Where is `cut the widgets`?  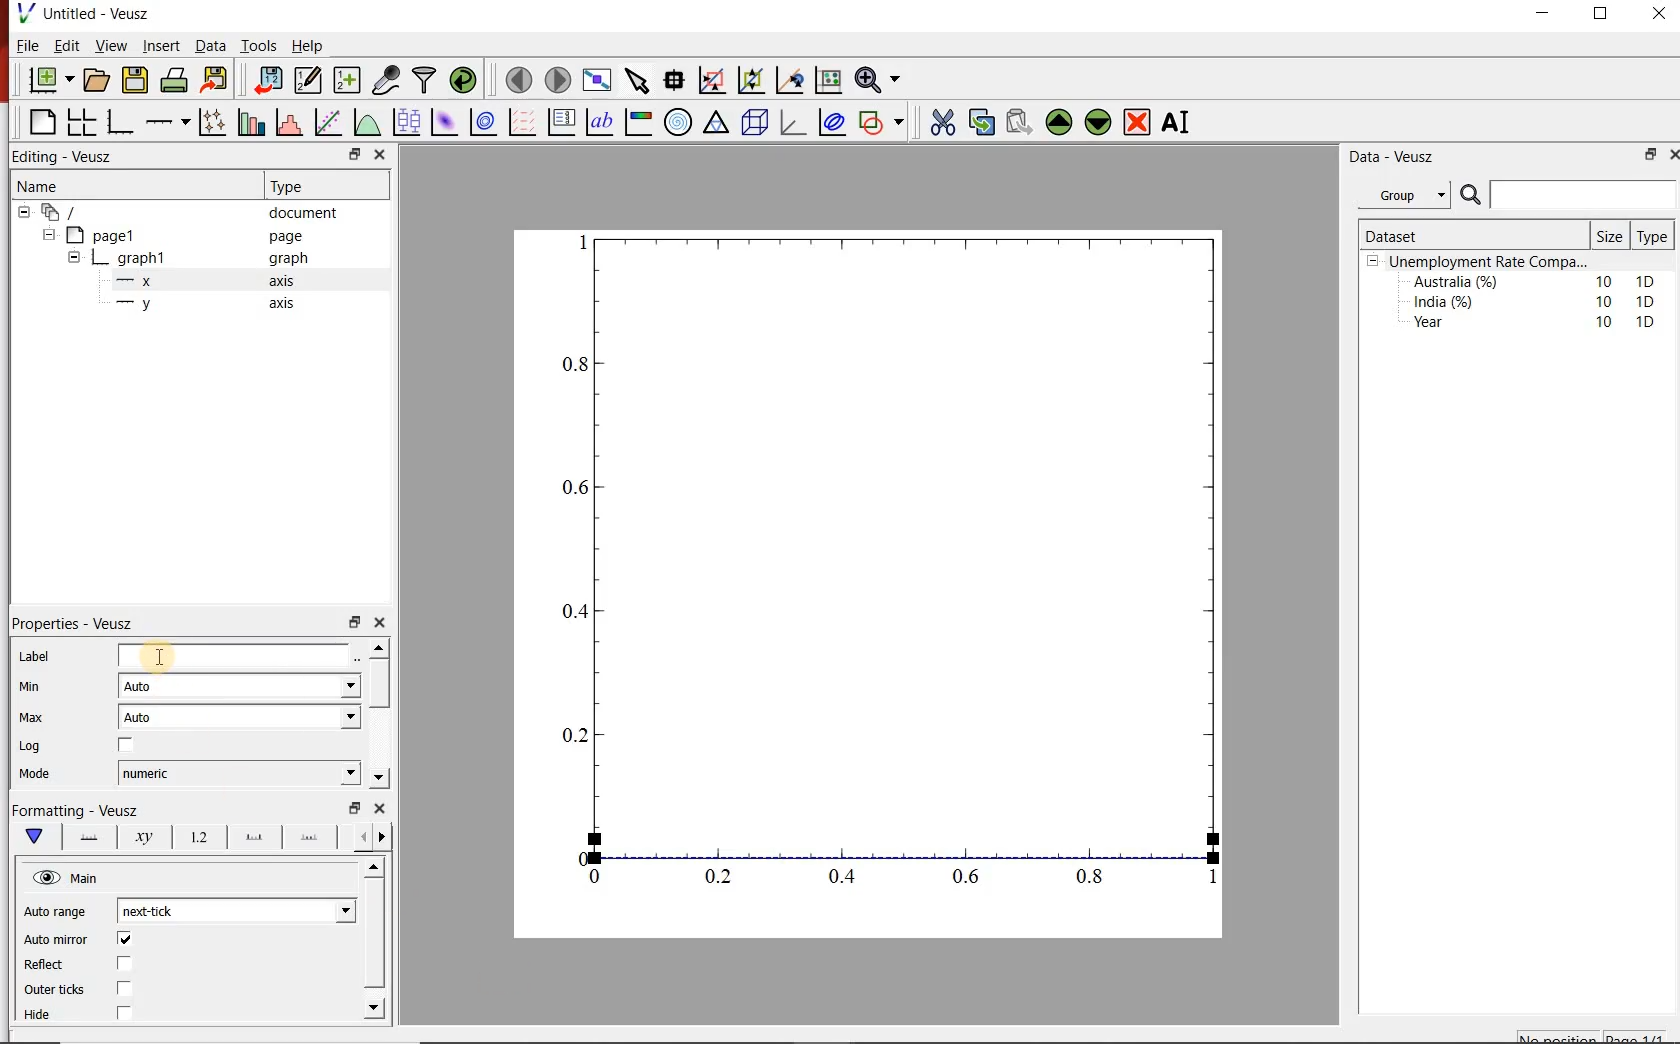
cut the widgets is located at coordinates (943, 122).